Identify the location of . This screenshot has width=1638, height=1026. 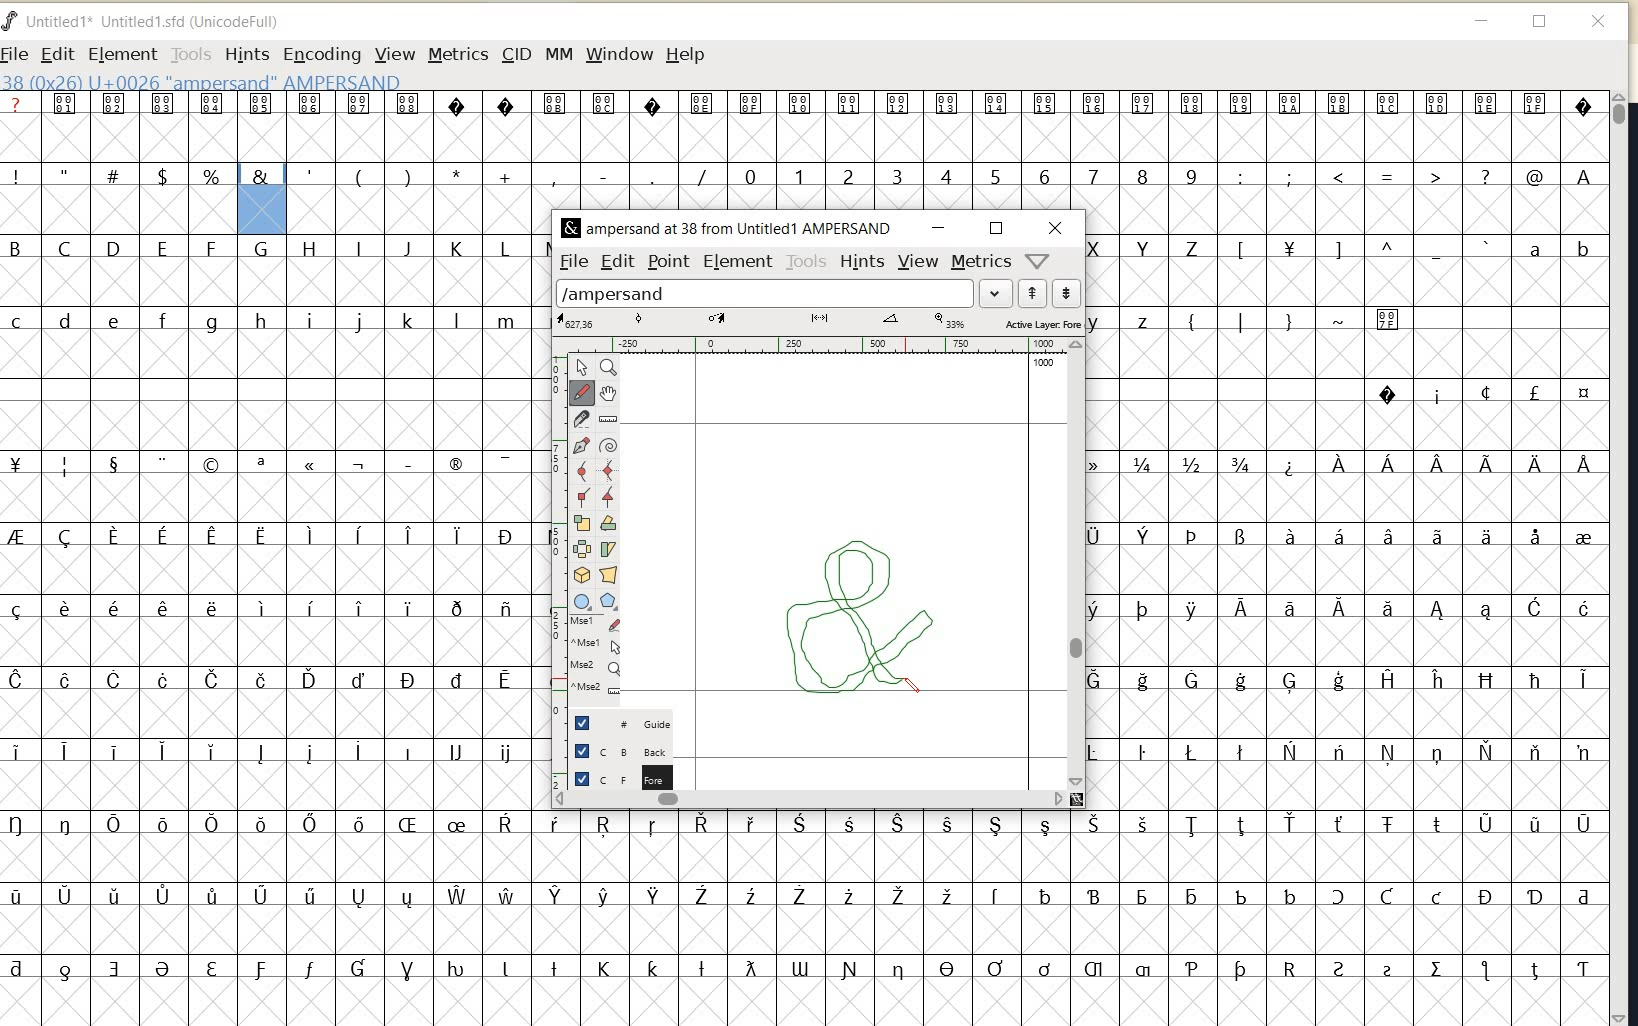
(611, 602).